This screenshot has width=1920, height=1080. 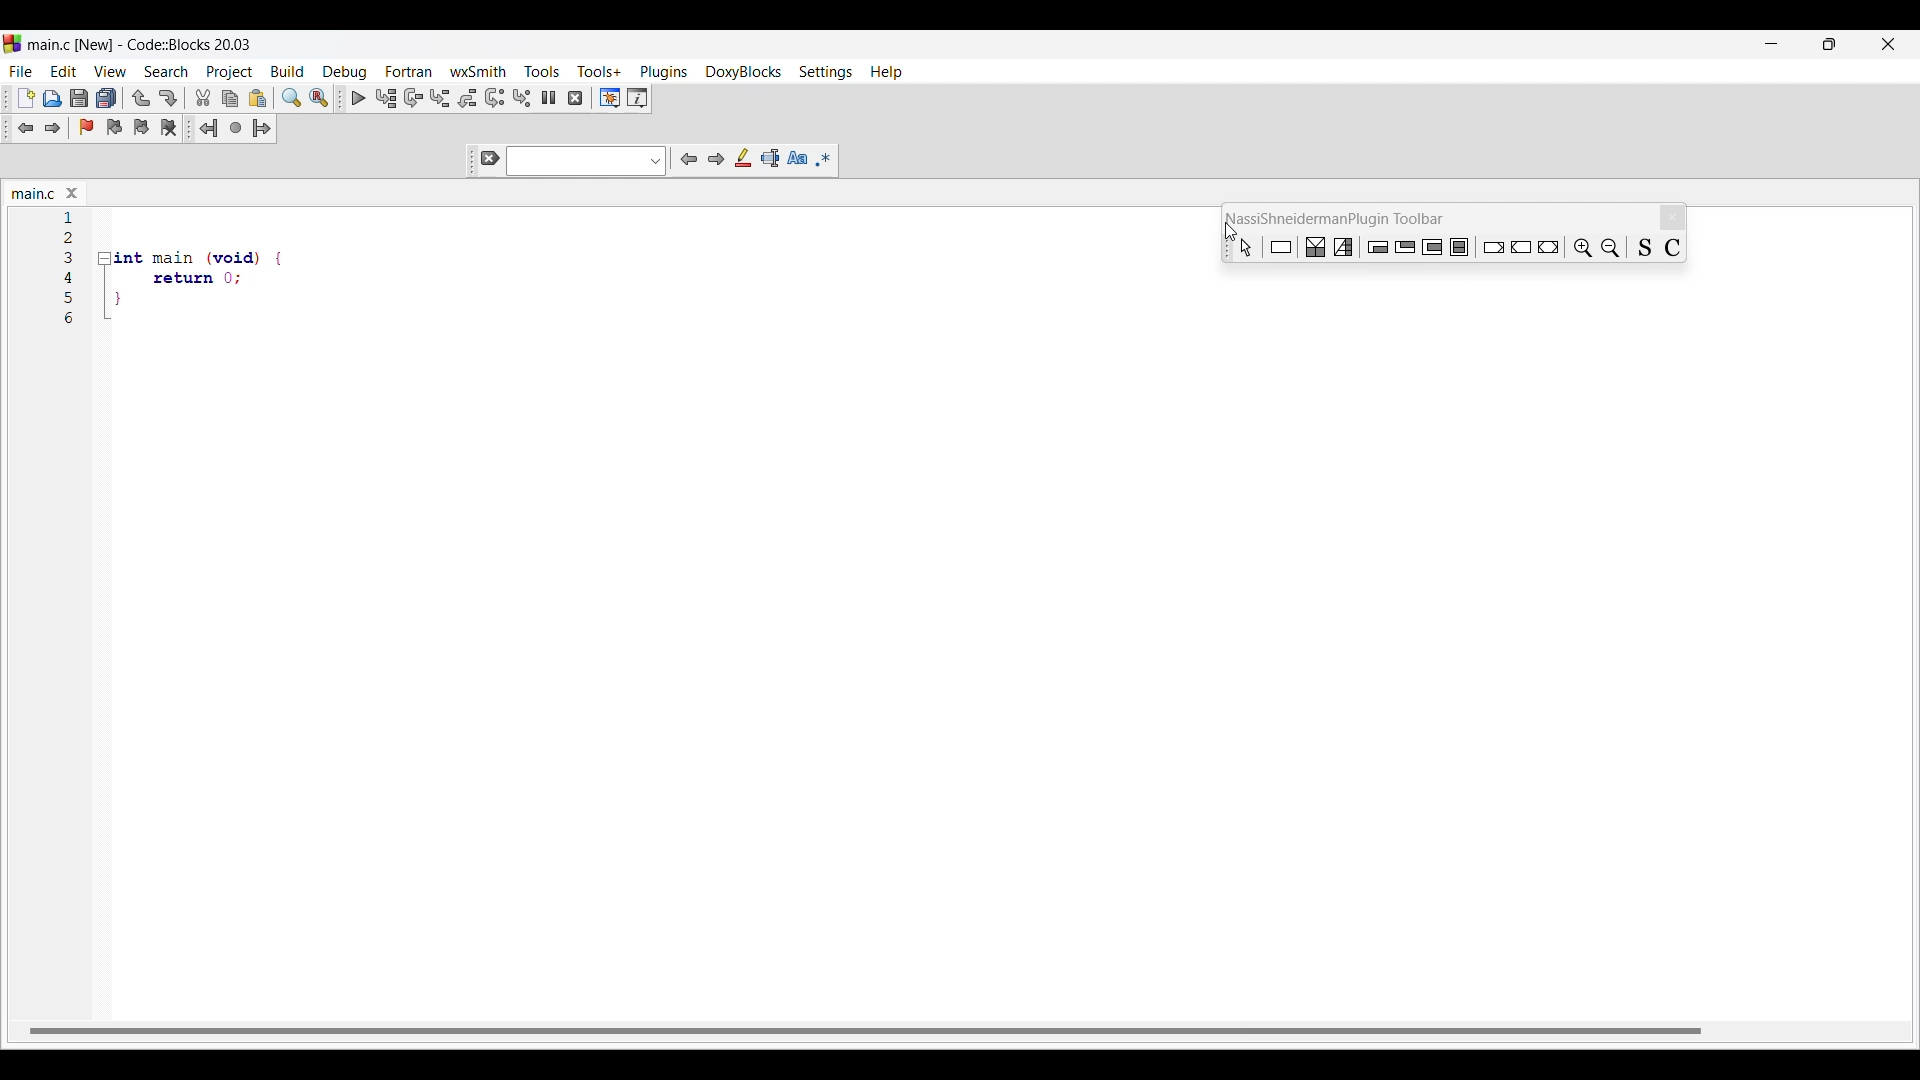 I want to click on Debug/Continue, so click(x=359, y=98).